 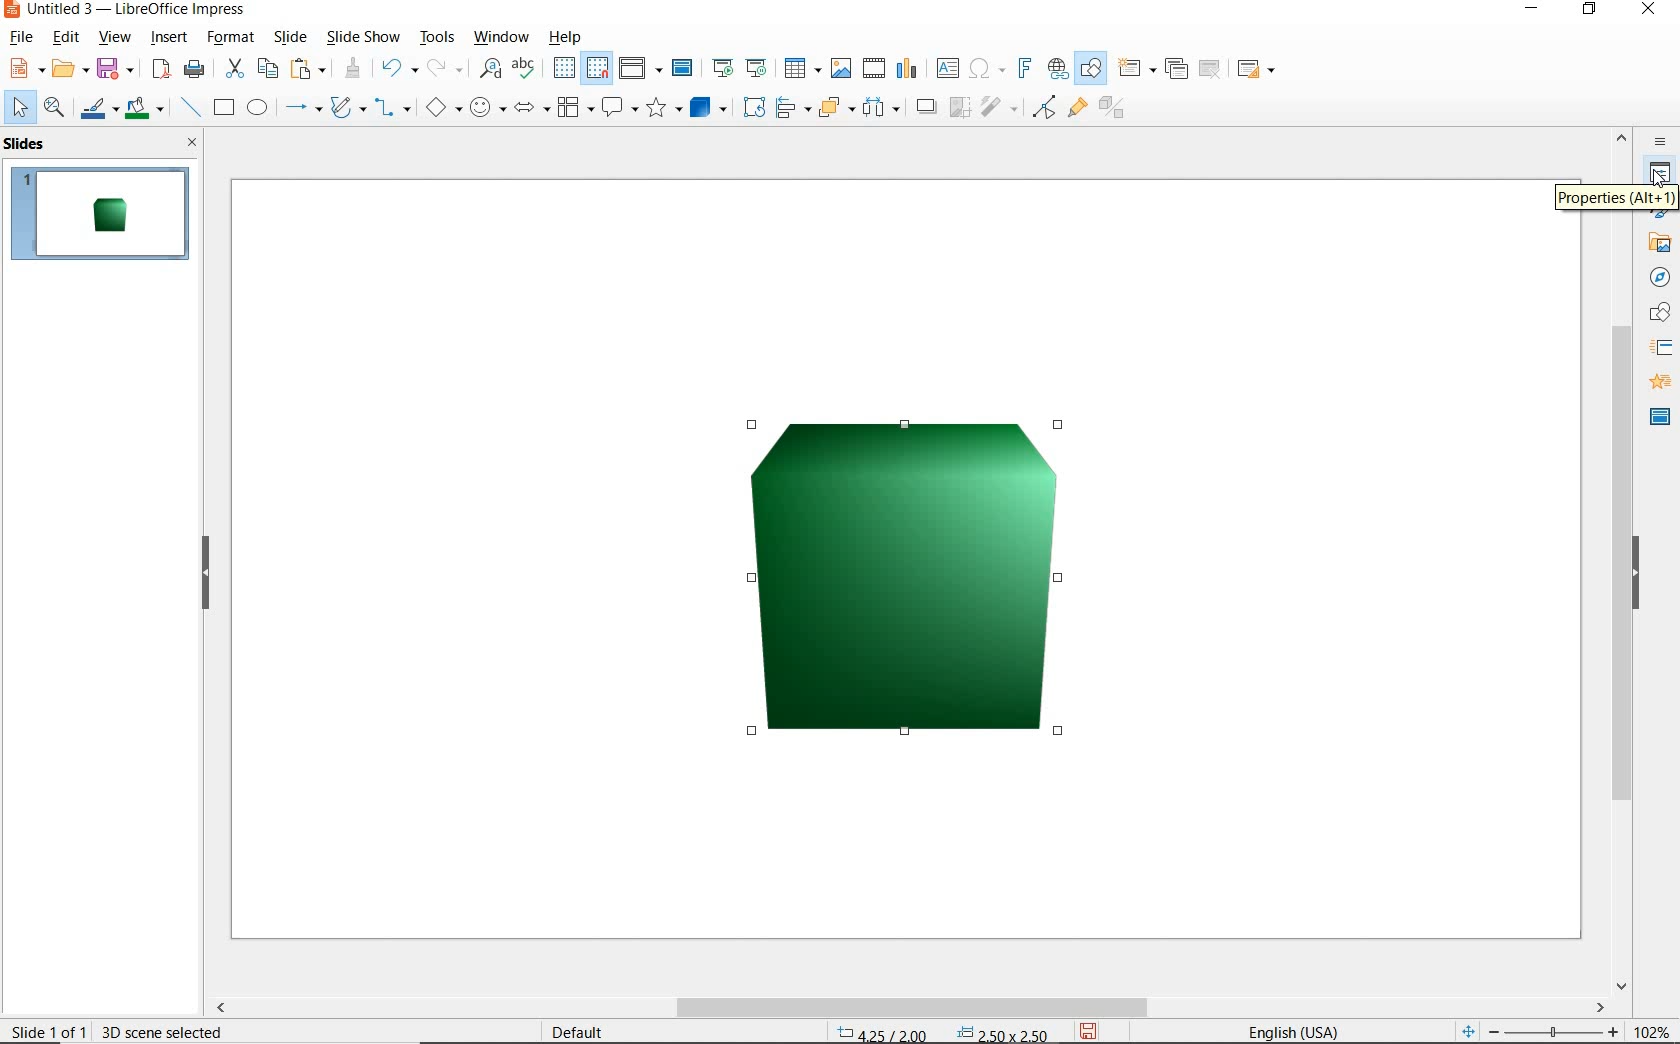 What do you see at coordinates (489, 107) in the screenshot?
I see `symbol shapes` at bounding box center [489, 107].